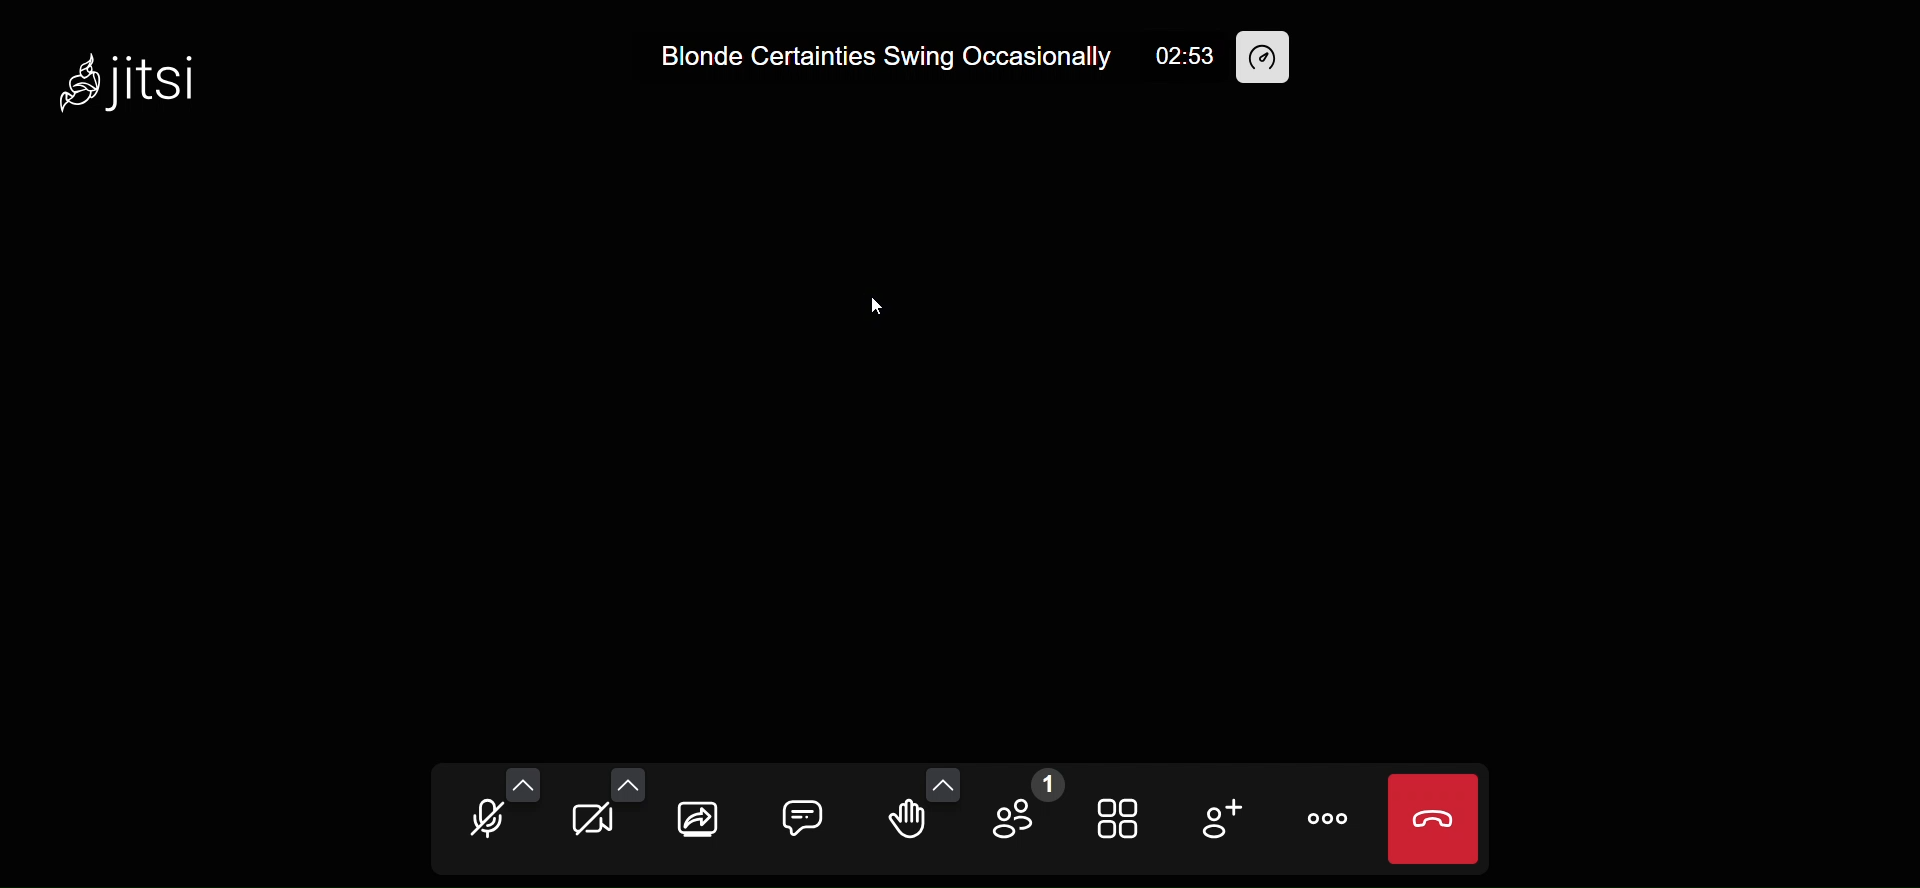 Image resolution: width=1920 pixels, height=888 pixels. I want to click on participant, so click(1027, 808).